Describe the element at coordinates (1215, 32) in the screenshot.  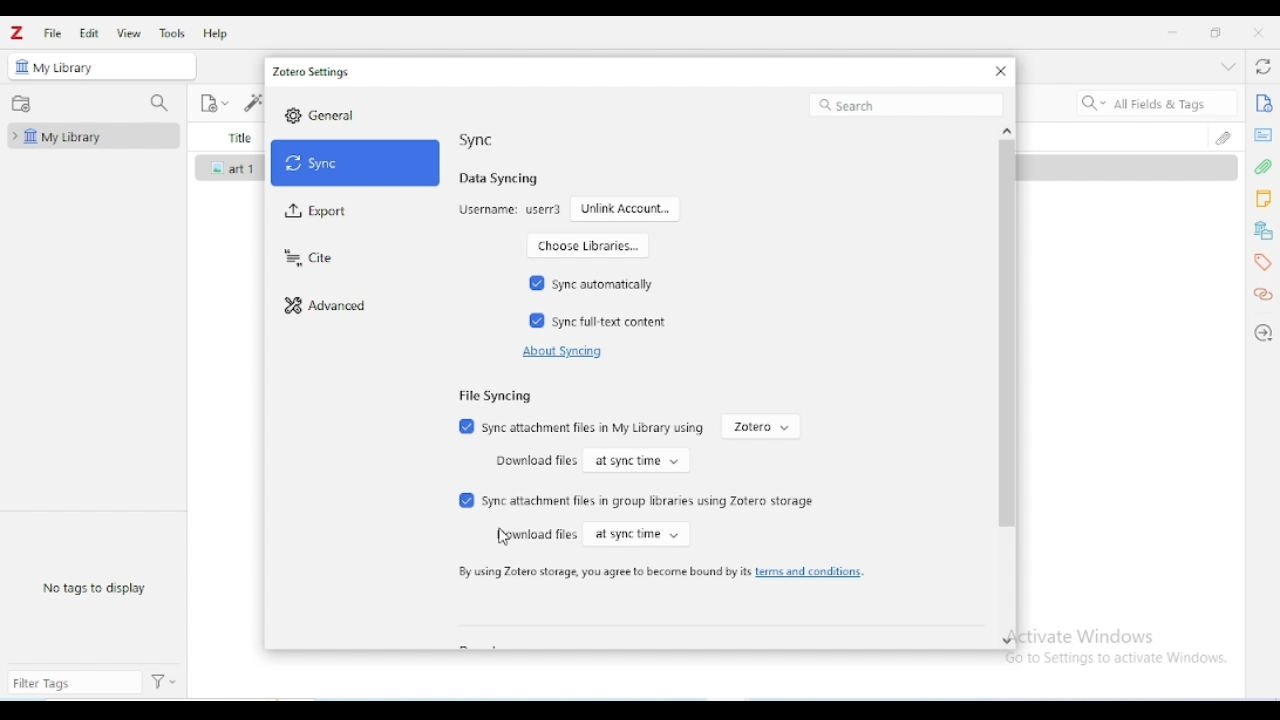
I see `maximize` at that location.